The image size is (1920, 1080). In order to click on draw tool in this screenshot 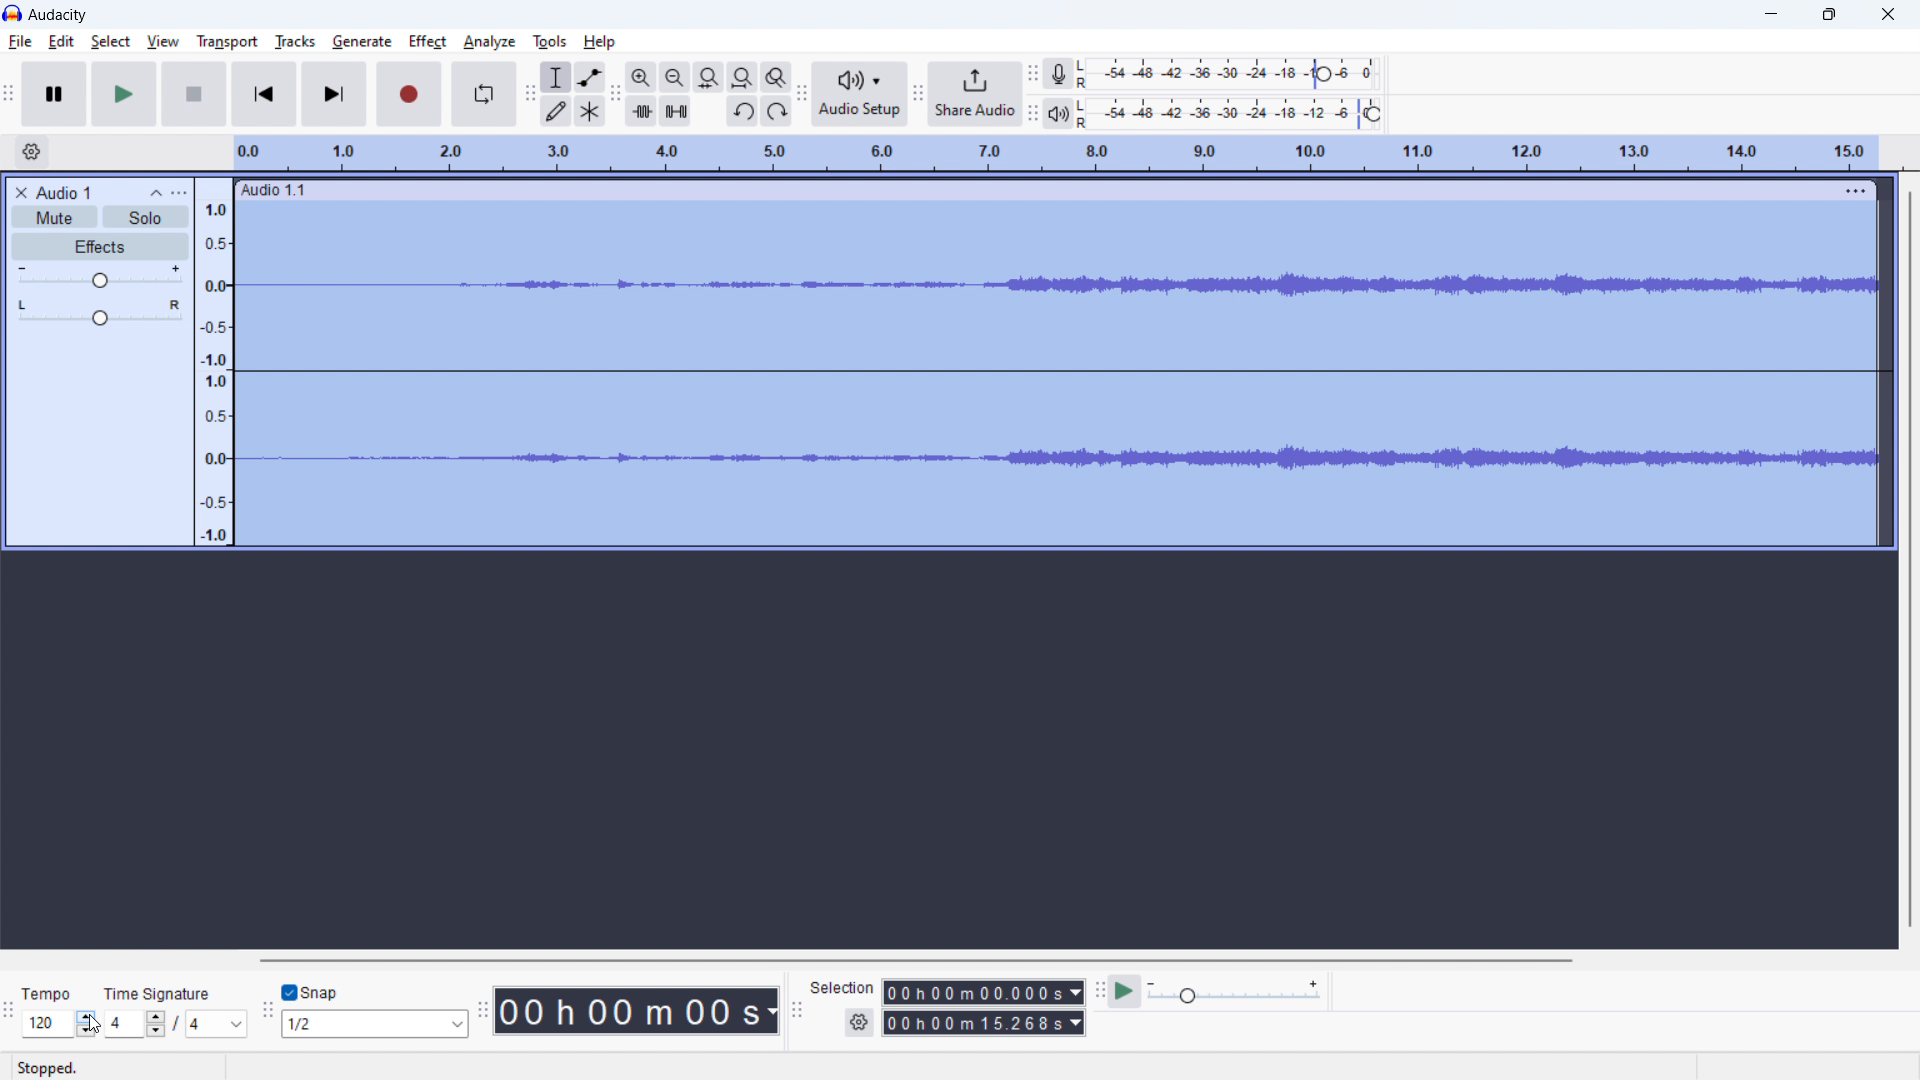, I will do `click(557, 110)`.